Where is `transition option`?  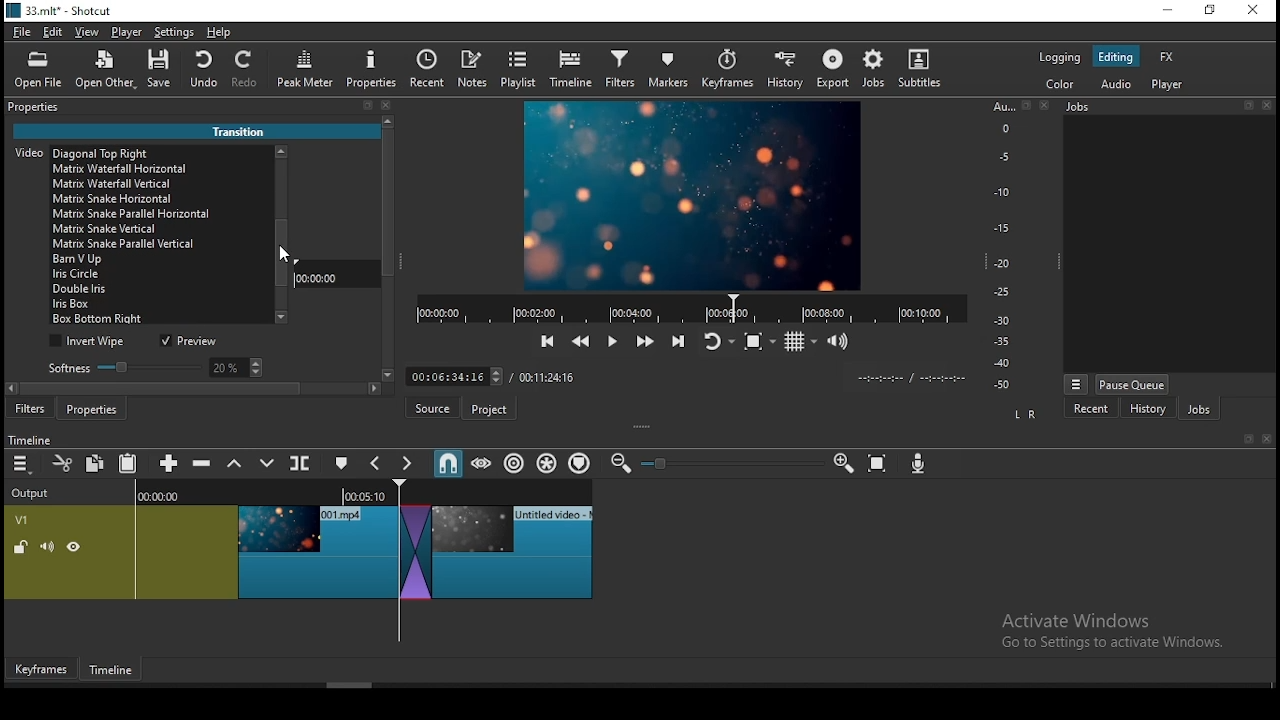 transition option is located at coordinates (159, 185).